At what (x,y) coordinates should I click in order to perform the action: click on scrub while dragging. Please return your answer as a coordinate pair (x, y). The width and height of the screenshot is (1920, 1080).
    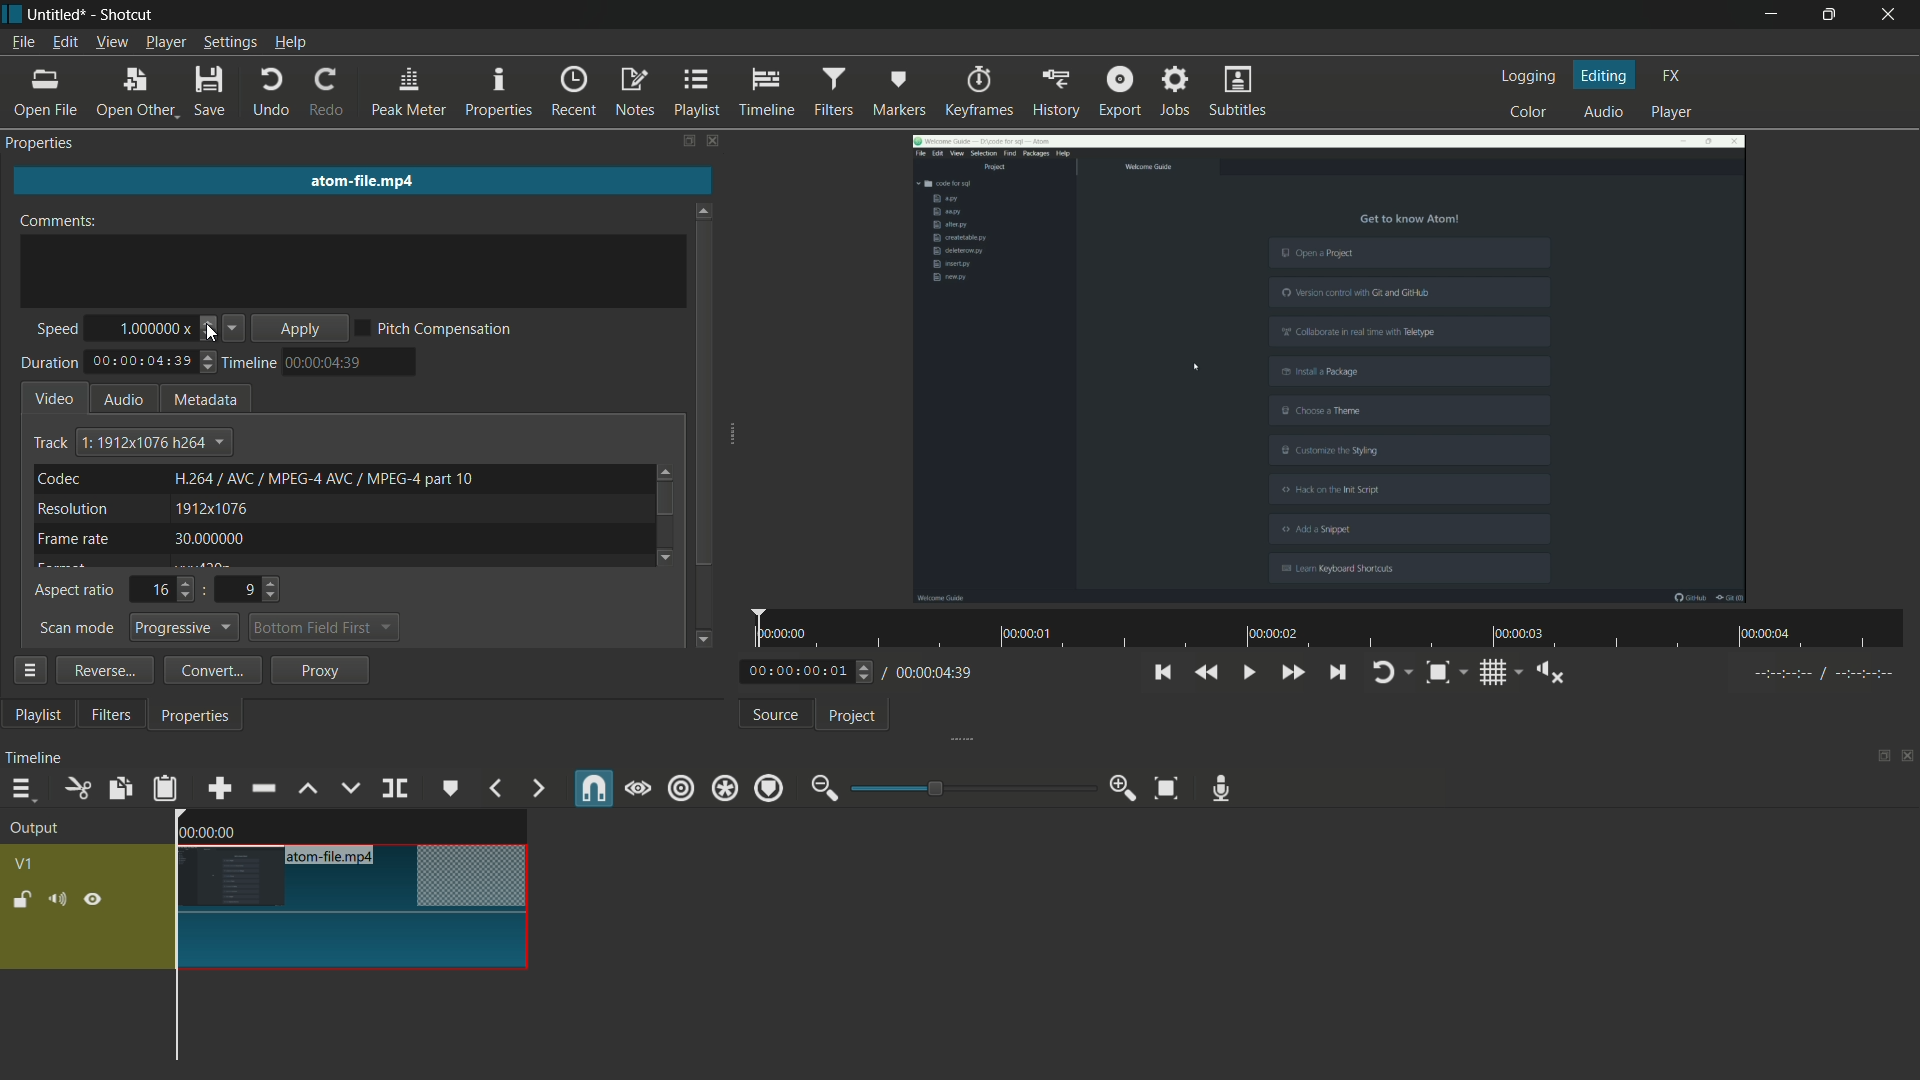
    Looking at the image, I should click on (637, 790).